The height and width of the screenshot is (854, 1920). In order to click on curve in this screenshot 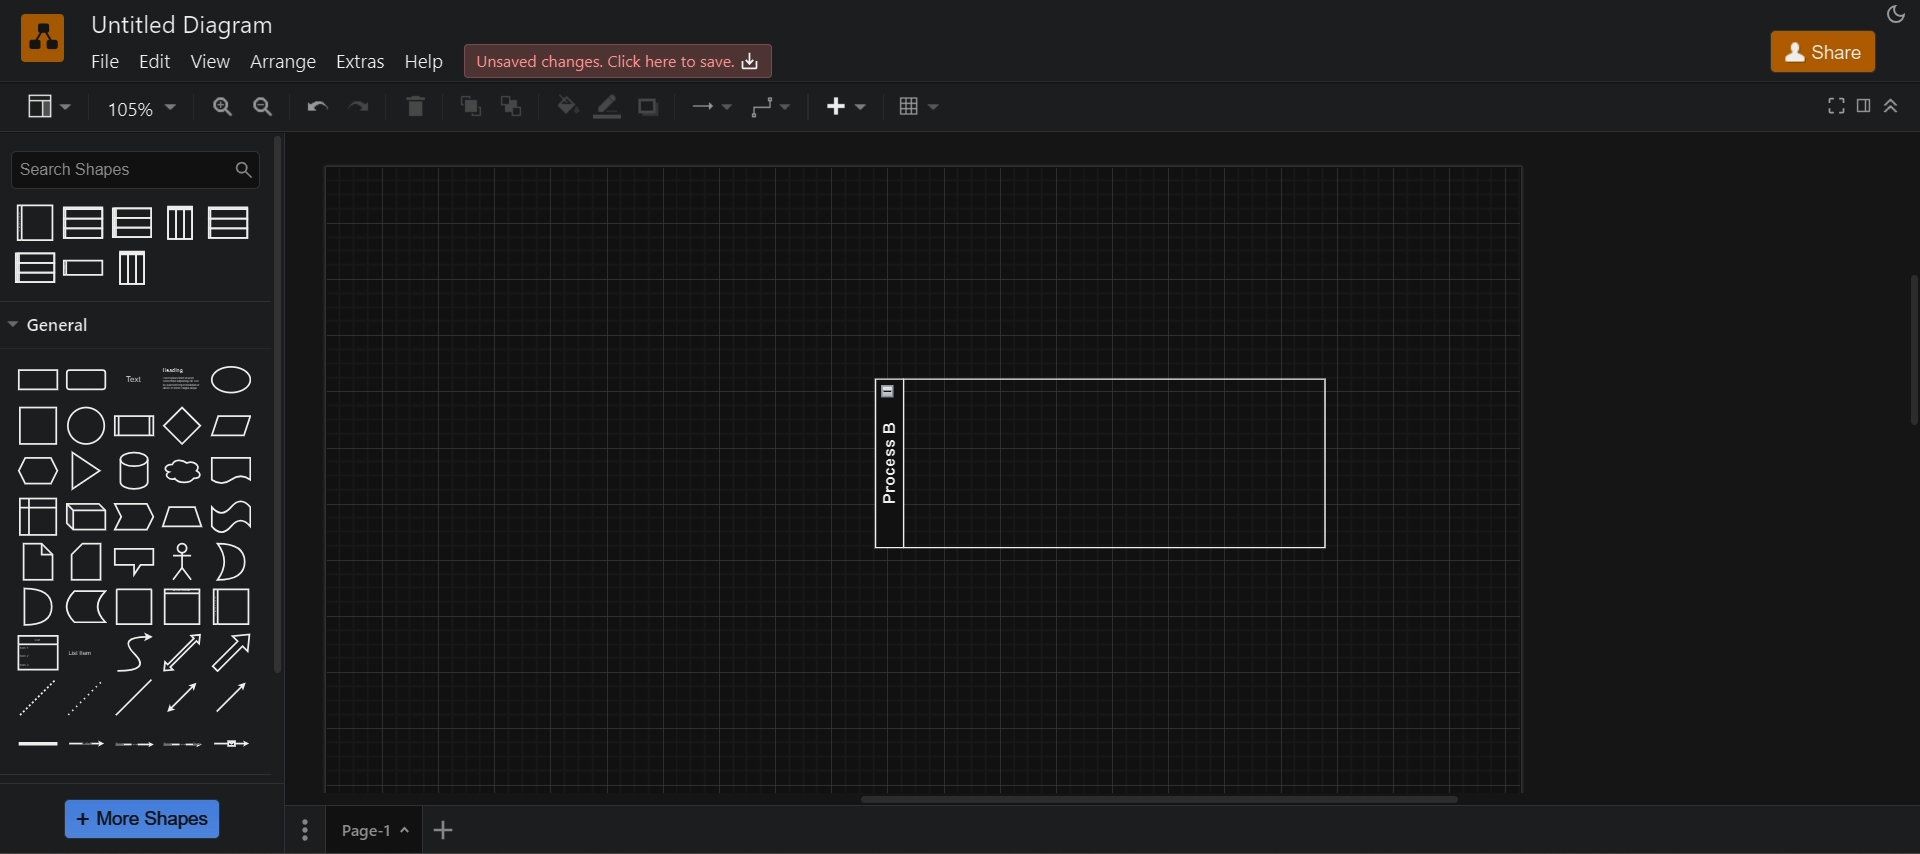, I will do `click(130, 652)`.